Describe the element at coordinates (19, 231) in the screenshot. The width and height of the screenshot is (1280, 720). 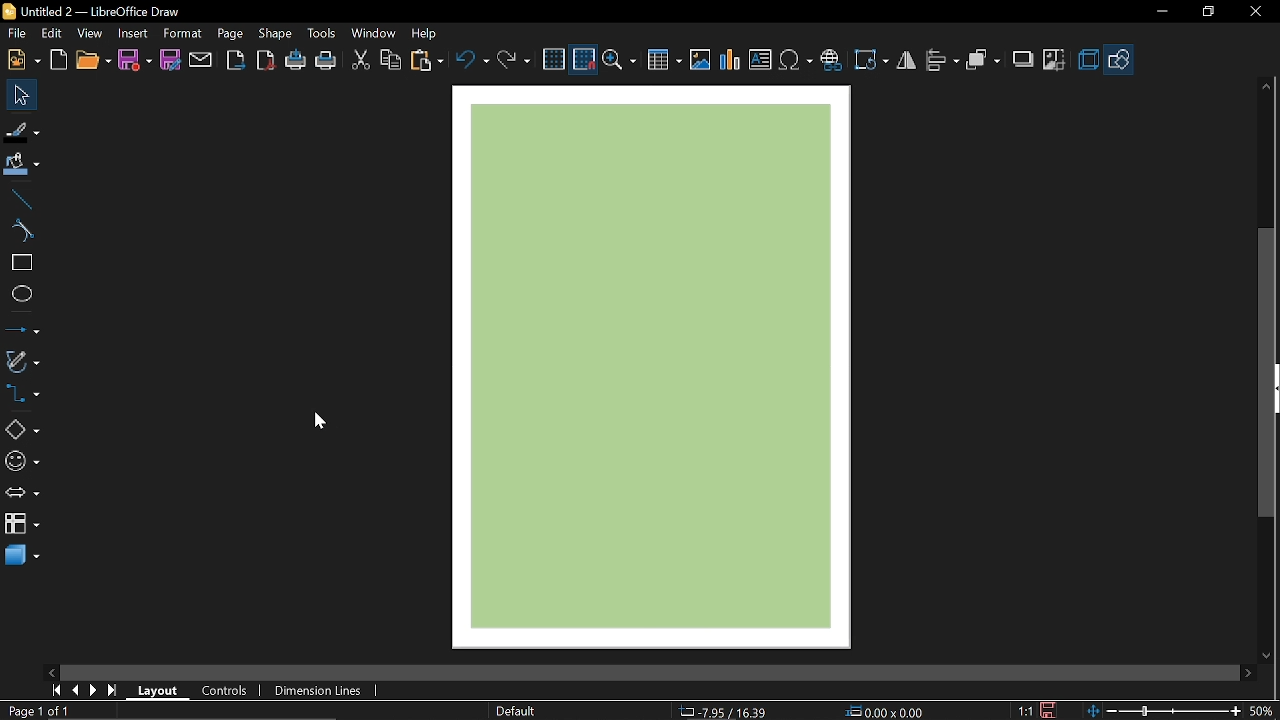
I see `Curve` at that location.